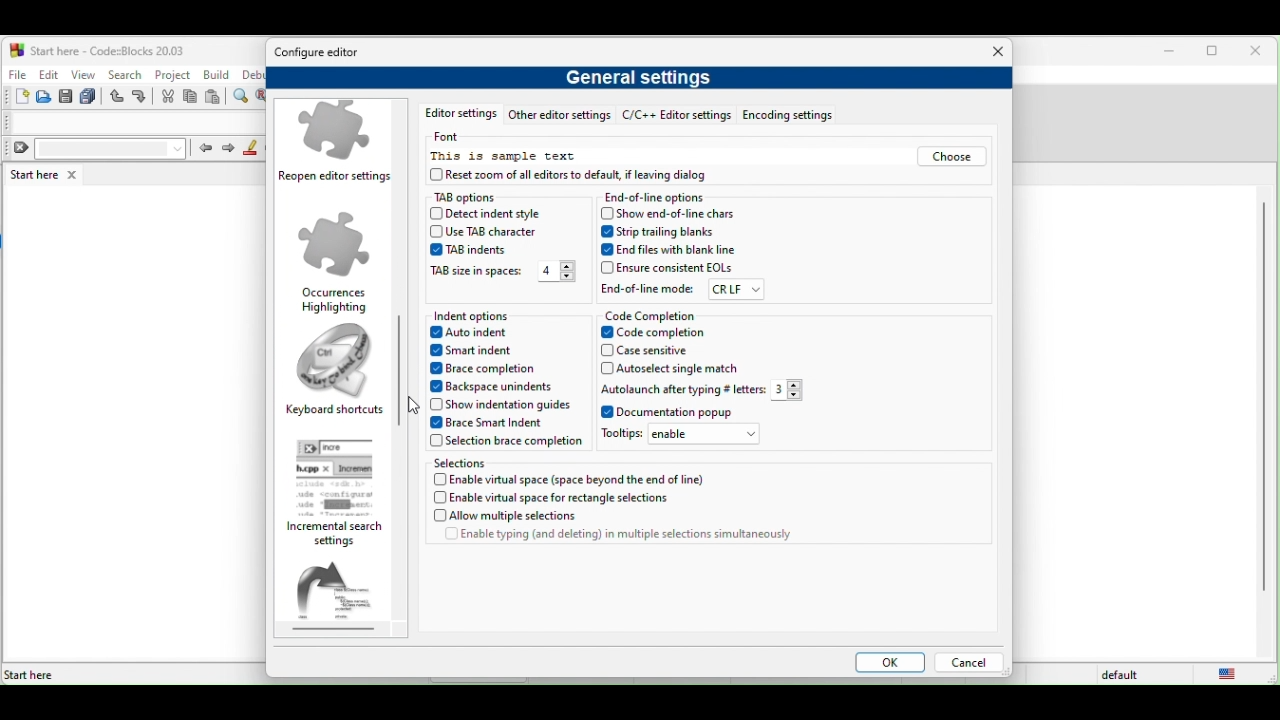 The width and height of the screenshot is (1280, 720). Describe the element at coordinates (565, 499) in the screenshot. I see `enable virtual space for rectangle selection` at that location.